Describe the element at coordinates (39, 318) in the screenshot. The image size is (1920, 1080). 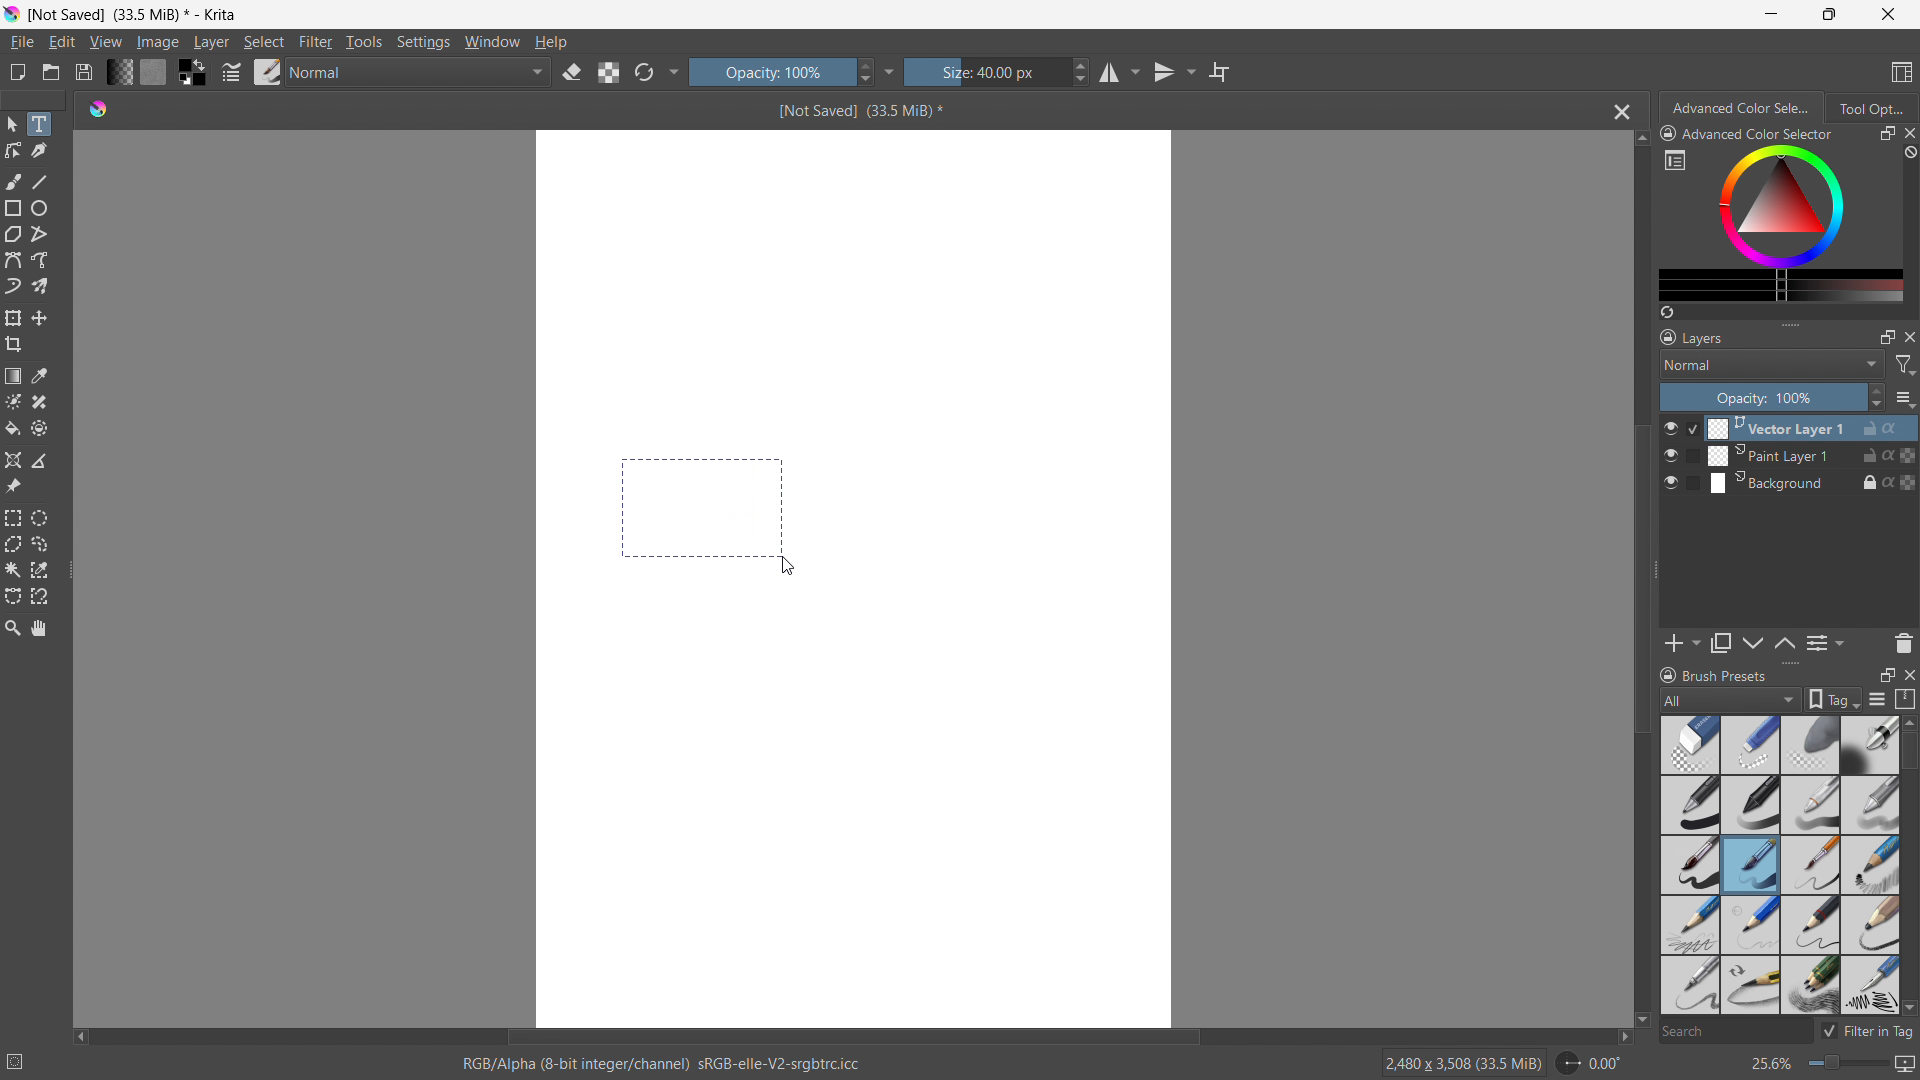
I see `move to a layer` at that location.